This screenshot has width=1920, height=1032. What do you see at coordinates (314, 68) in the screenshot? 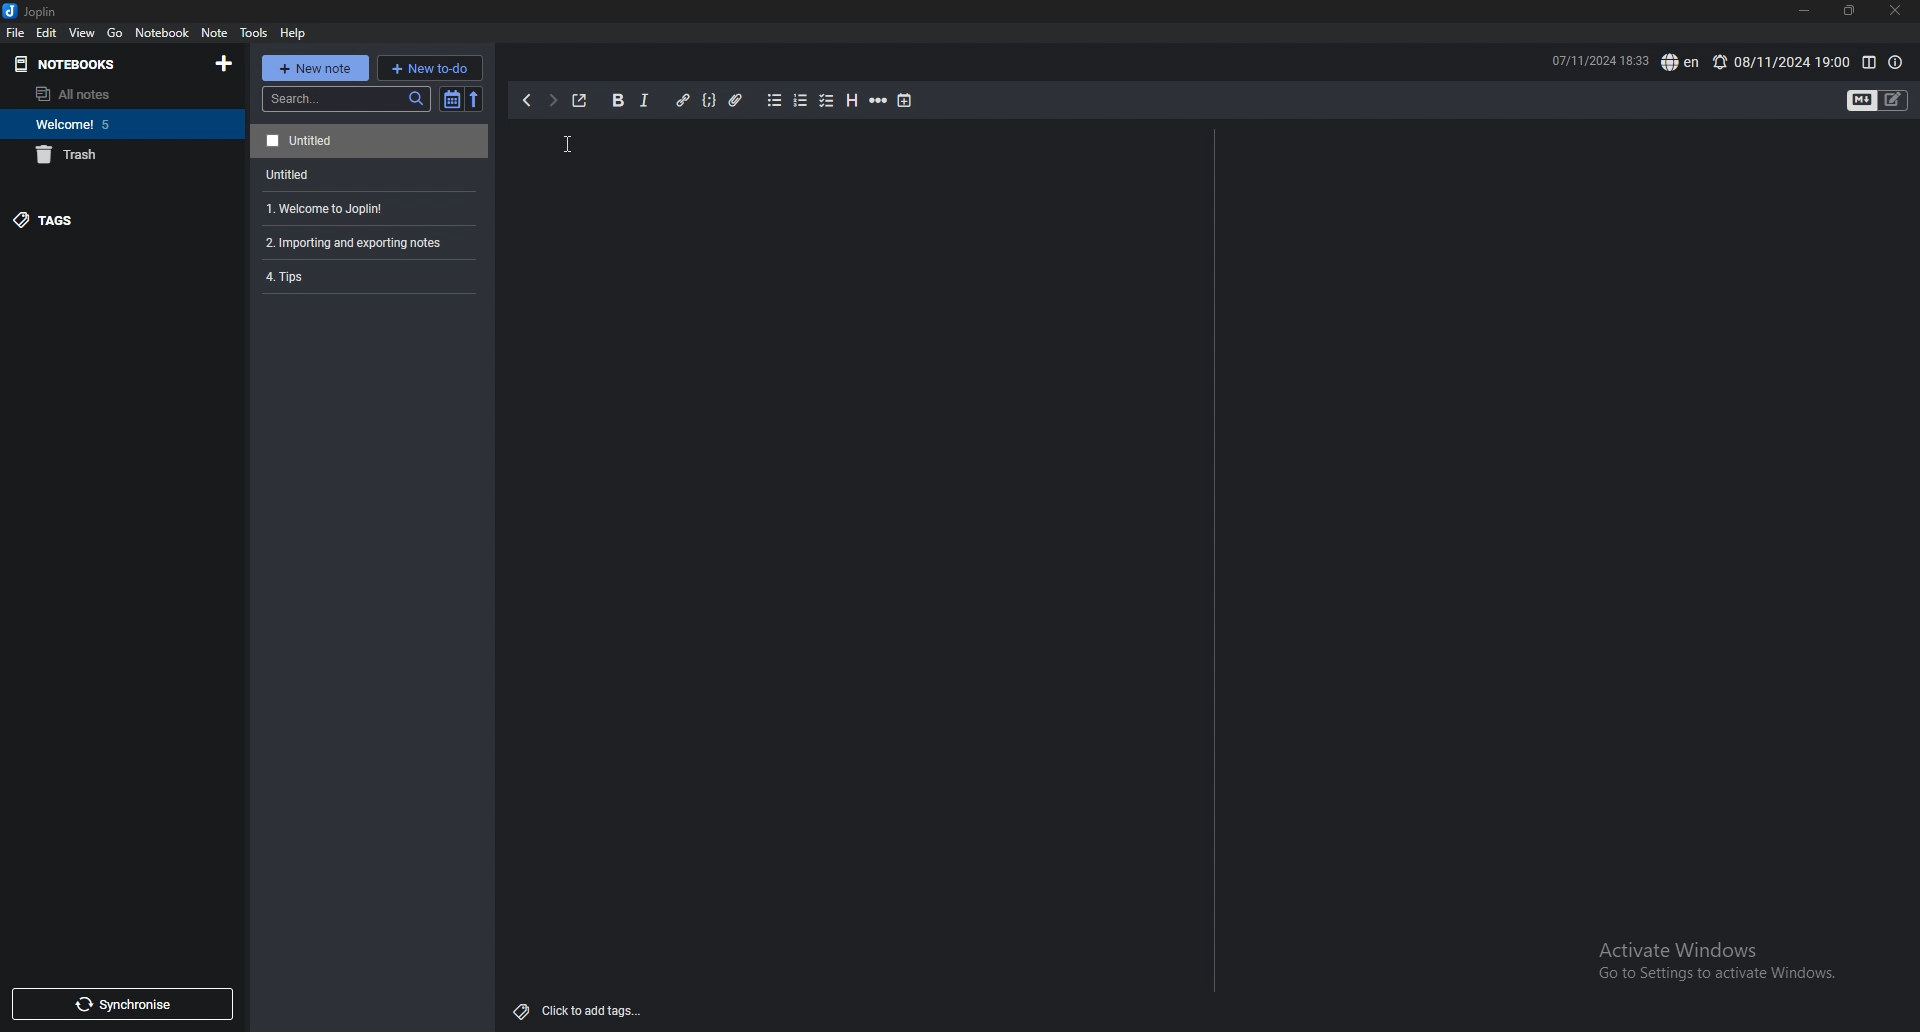
I see `new note` at bounding box center [314, 68].